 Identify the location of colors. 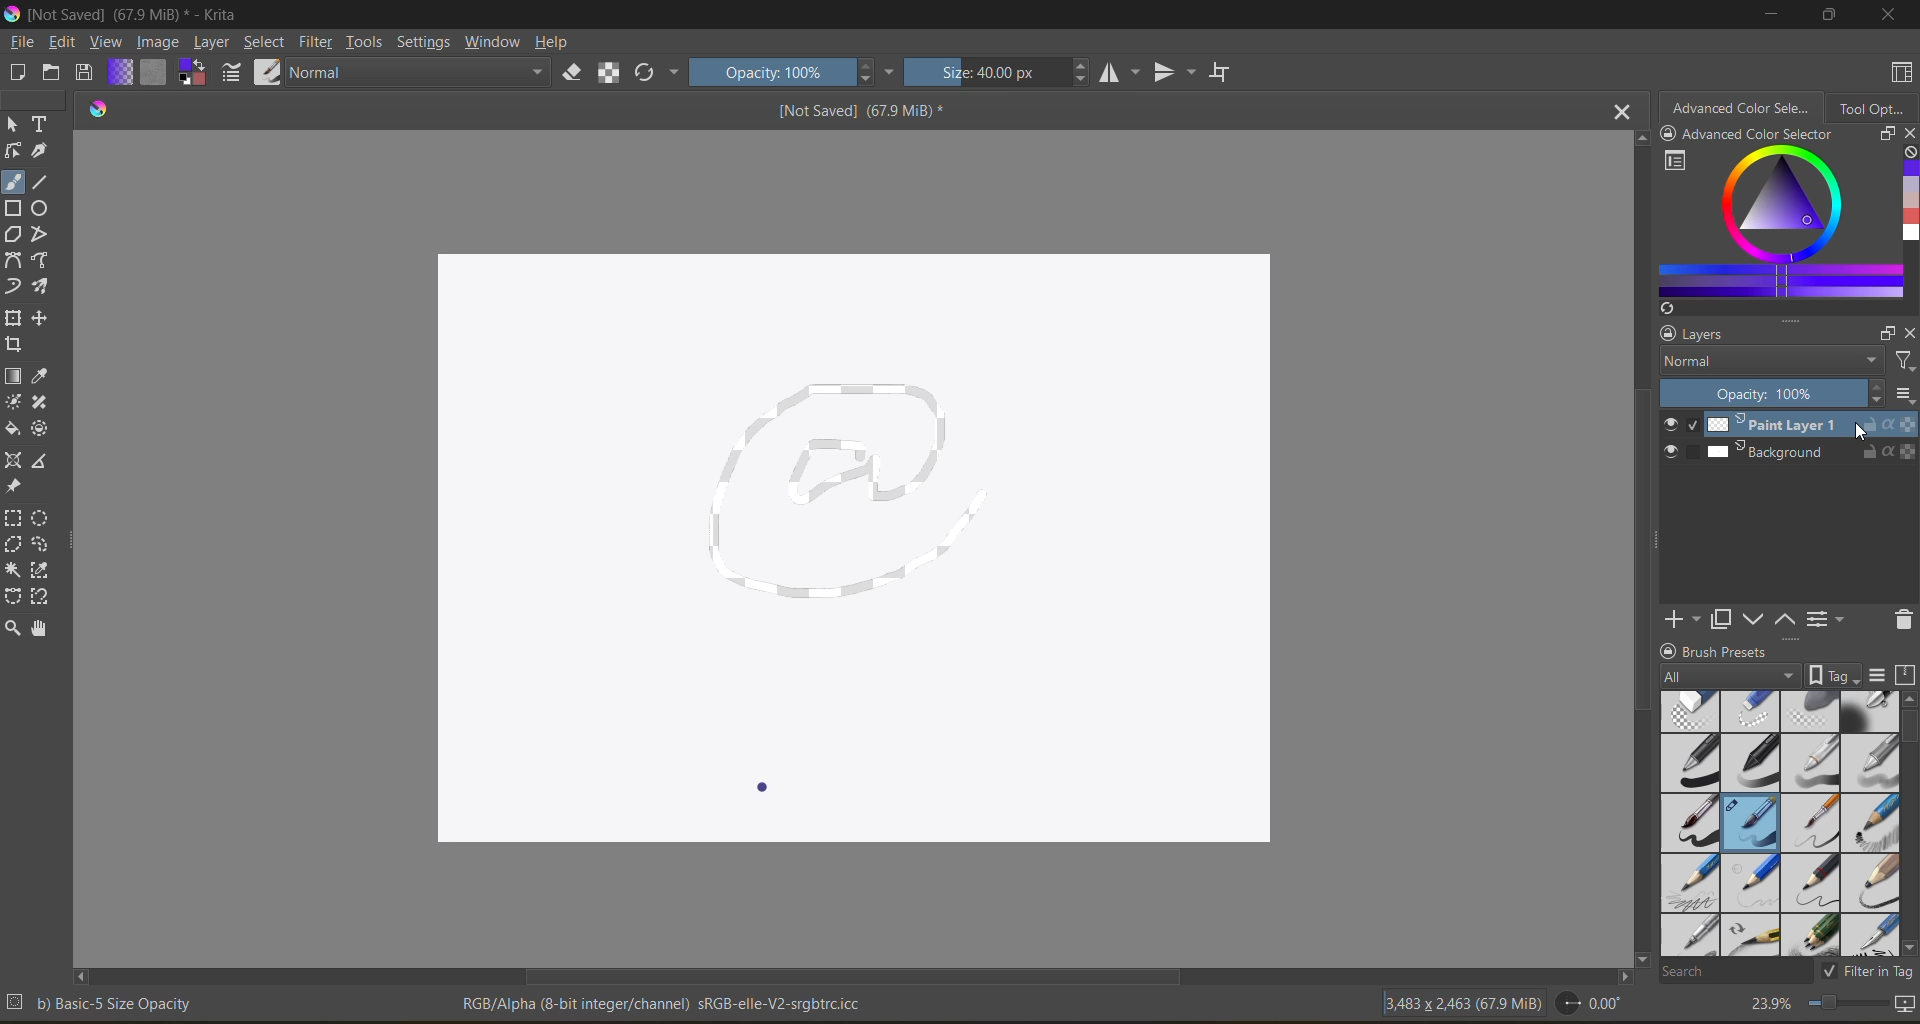
(1908, 203).